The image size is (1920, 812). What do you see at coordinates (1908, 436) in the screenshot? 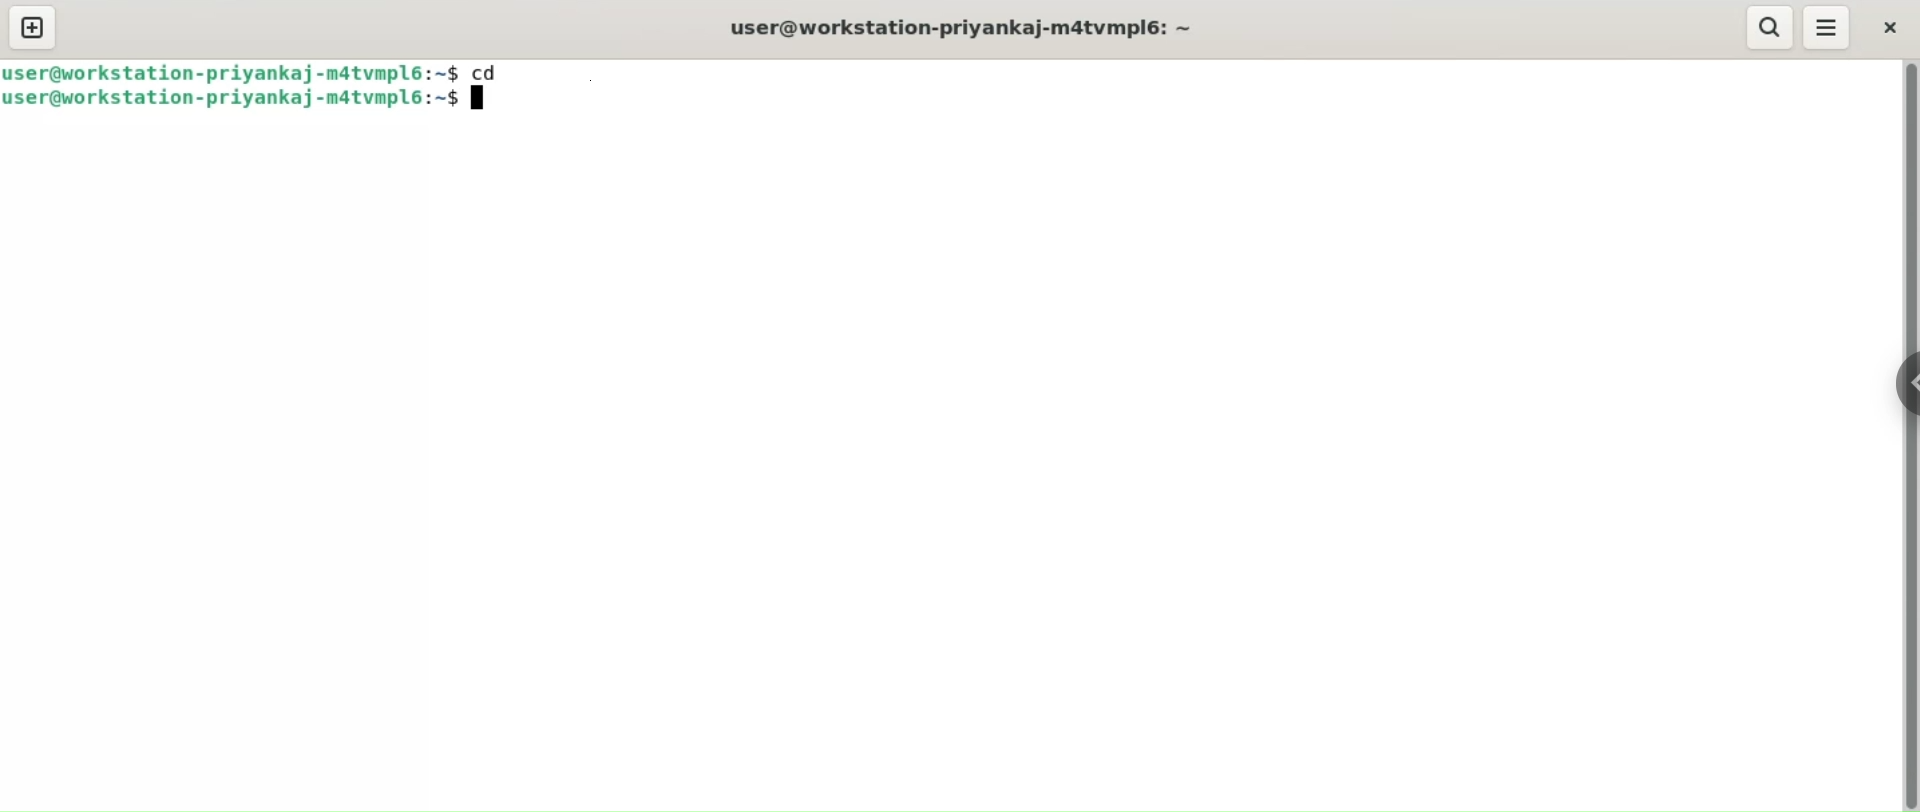
I see `verical scroll bar` at bounding box center [1908, 436].